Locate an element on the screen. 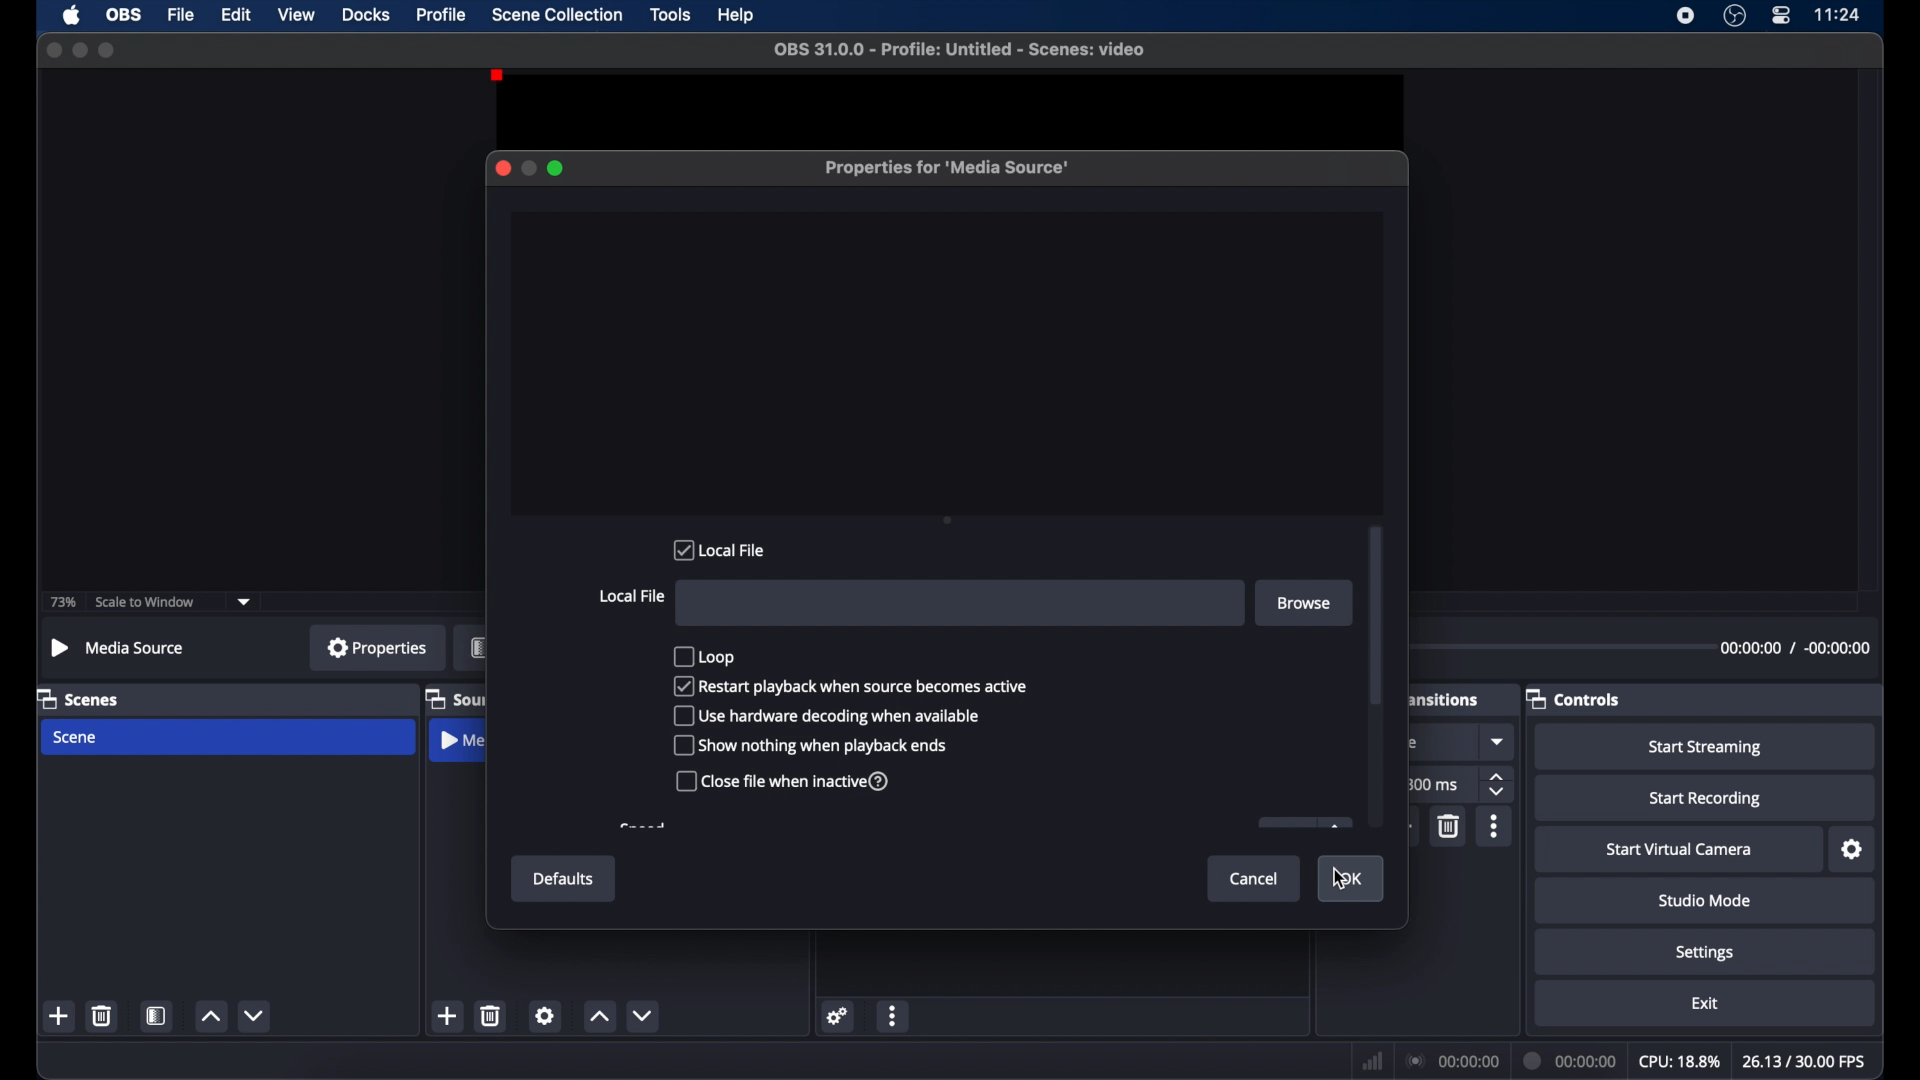 The image size is (1920, 1080). help is located at coordinates (737, 15).